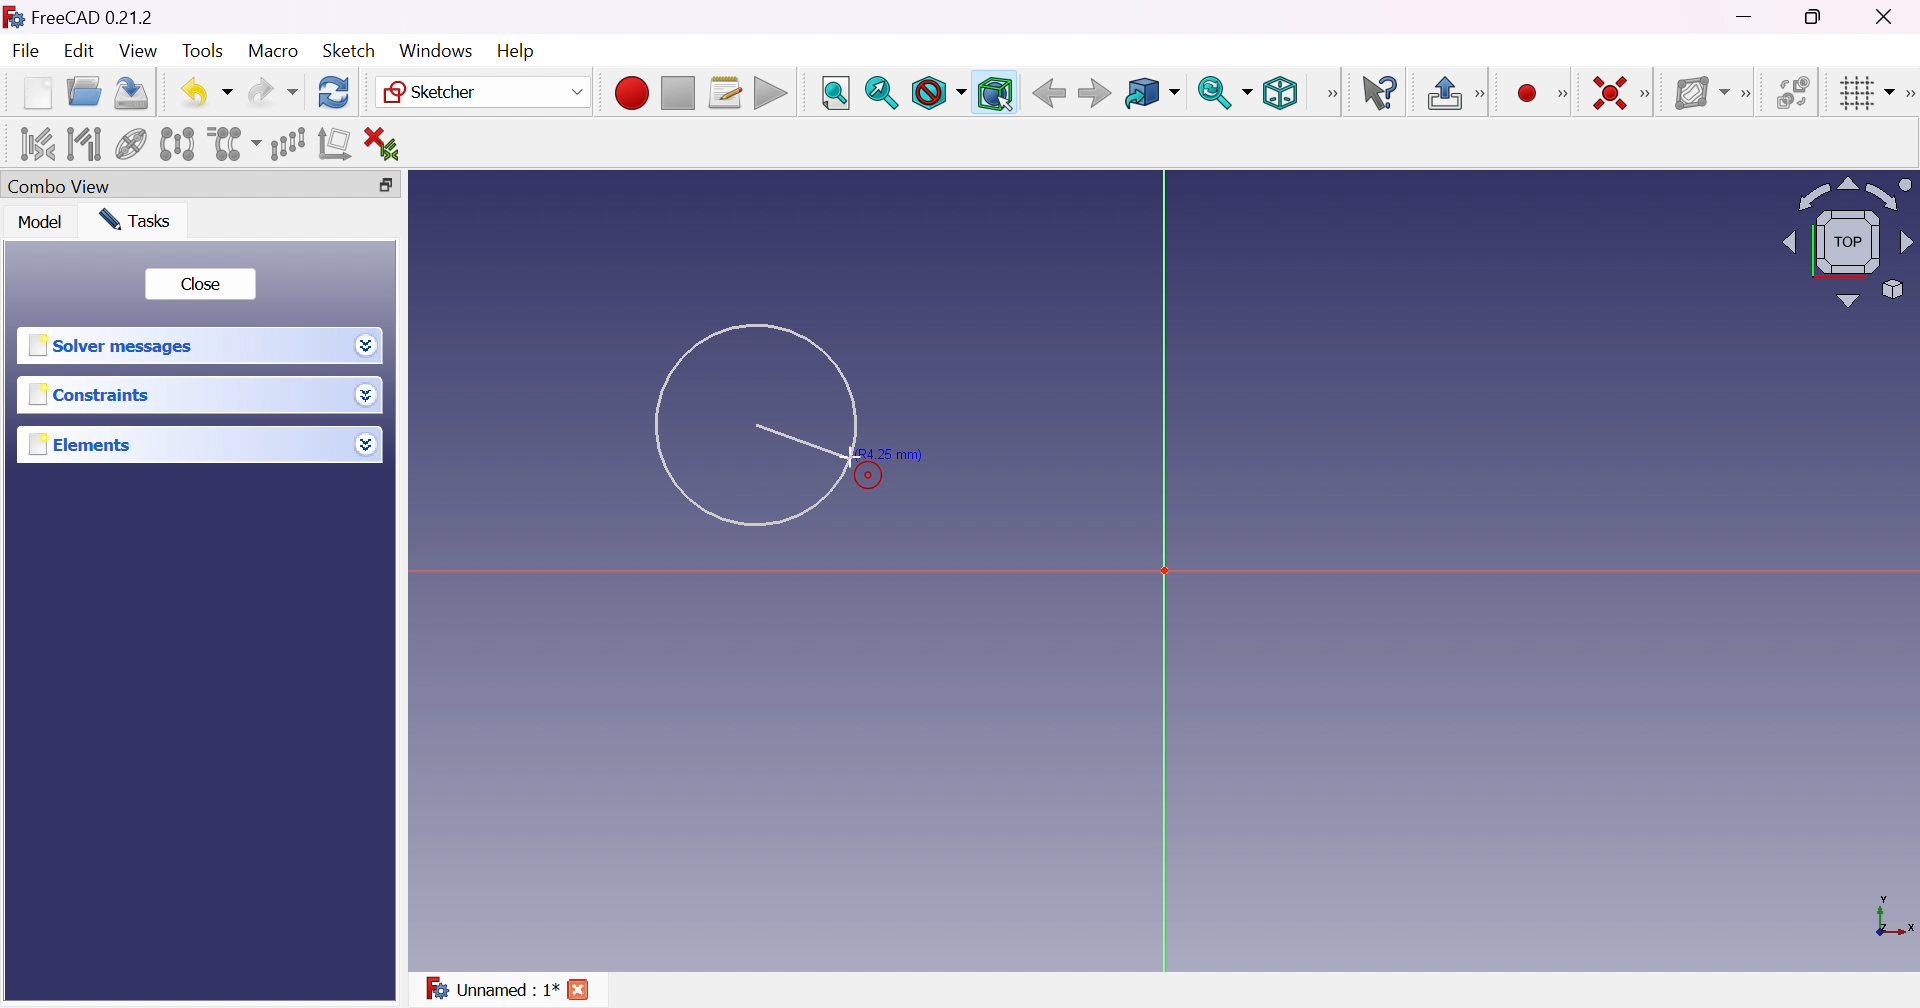 The image size is (1920, 1008). I want to click on Go to linked object, so click(1151, 94).